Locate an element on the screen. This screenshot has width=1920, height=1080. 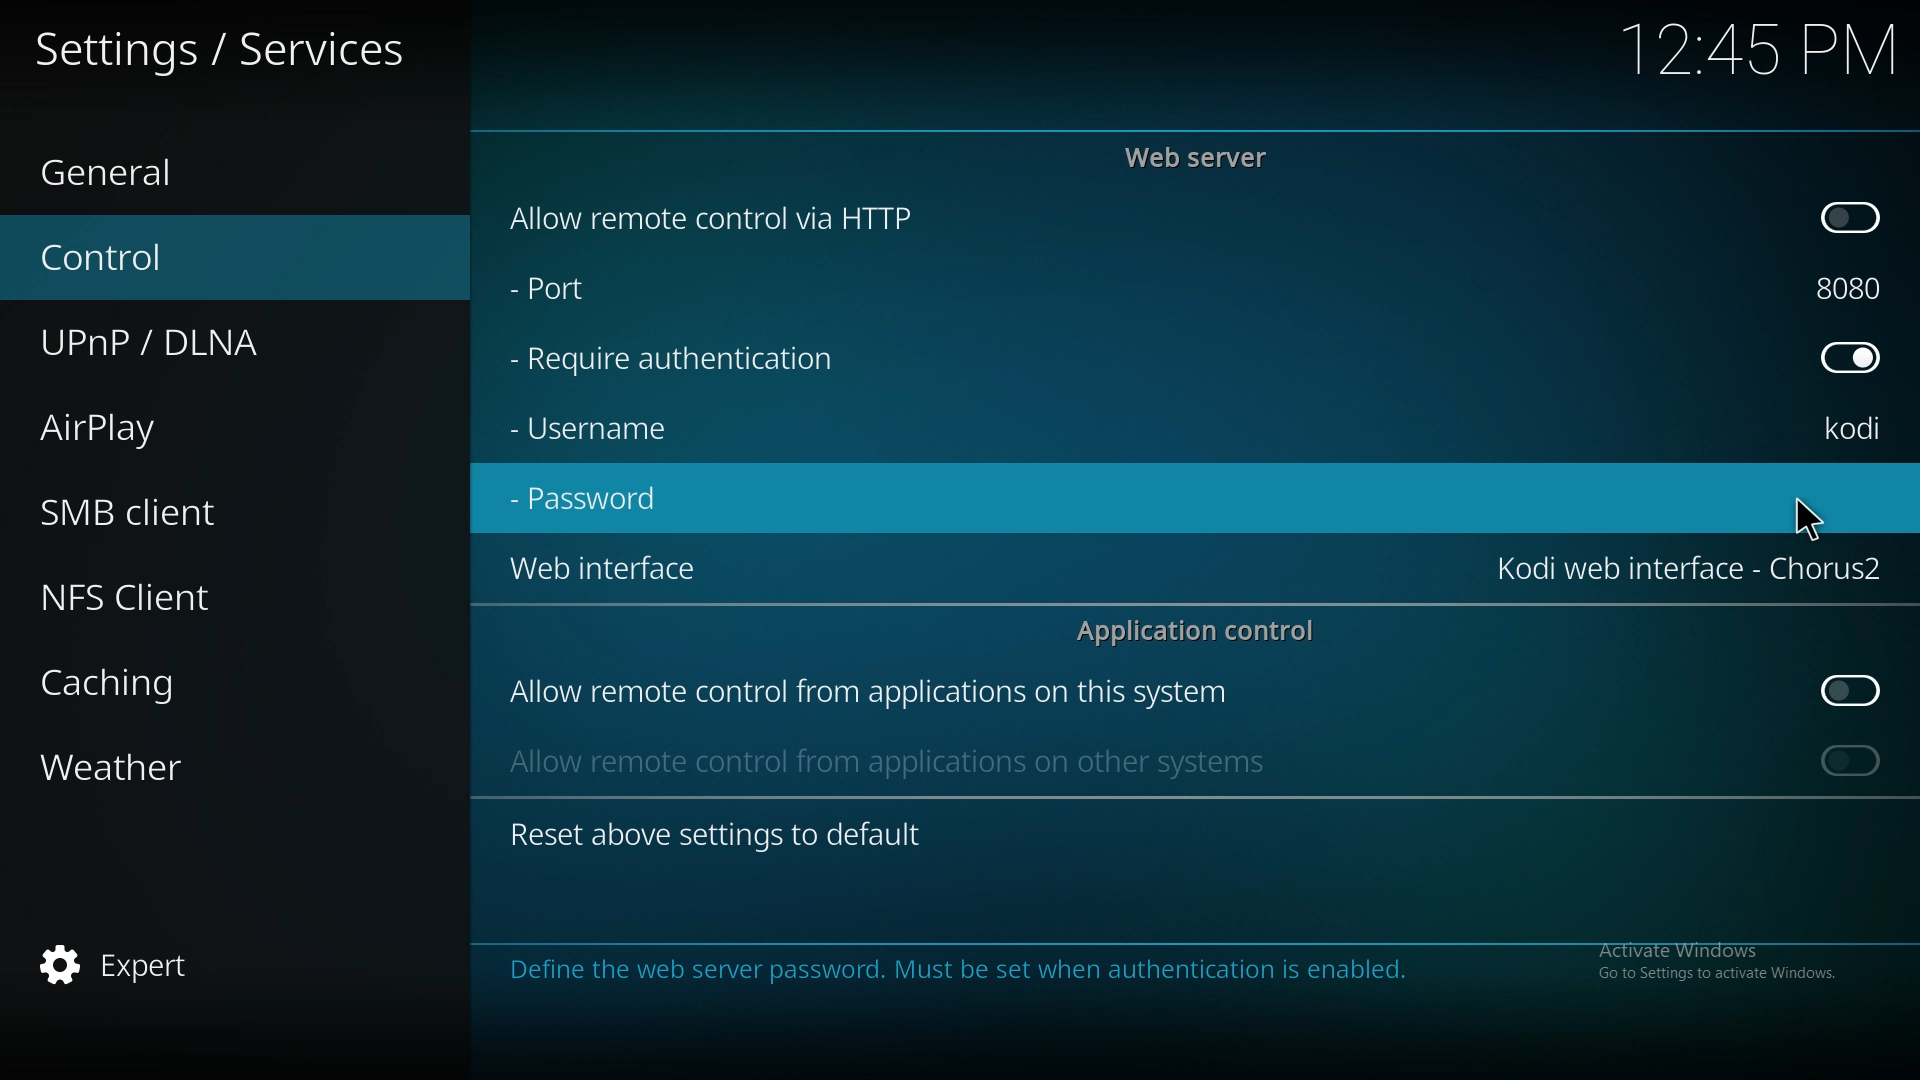
on is located at coordinates (1851, 215).